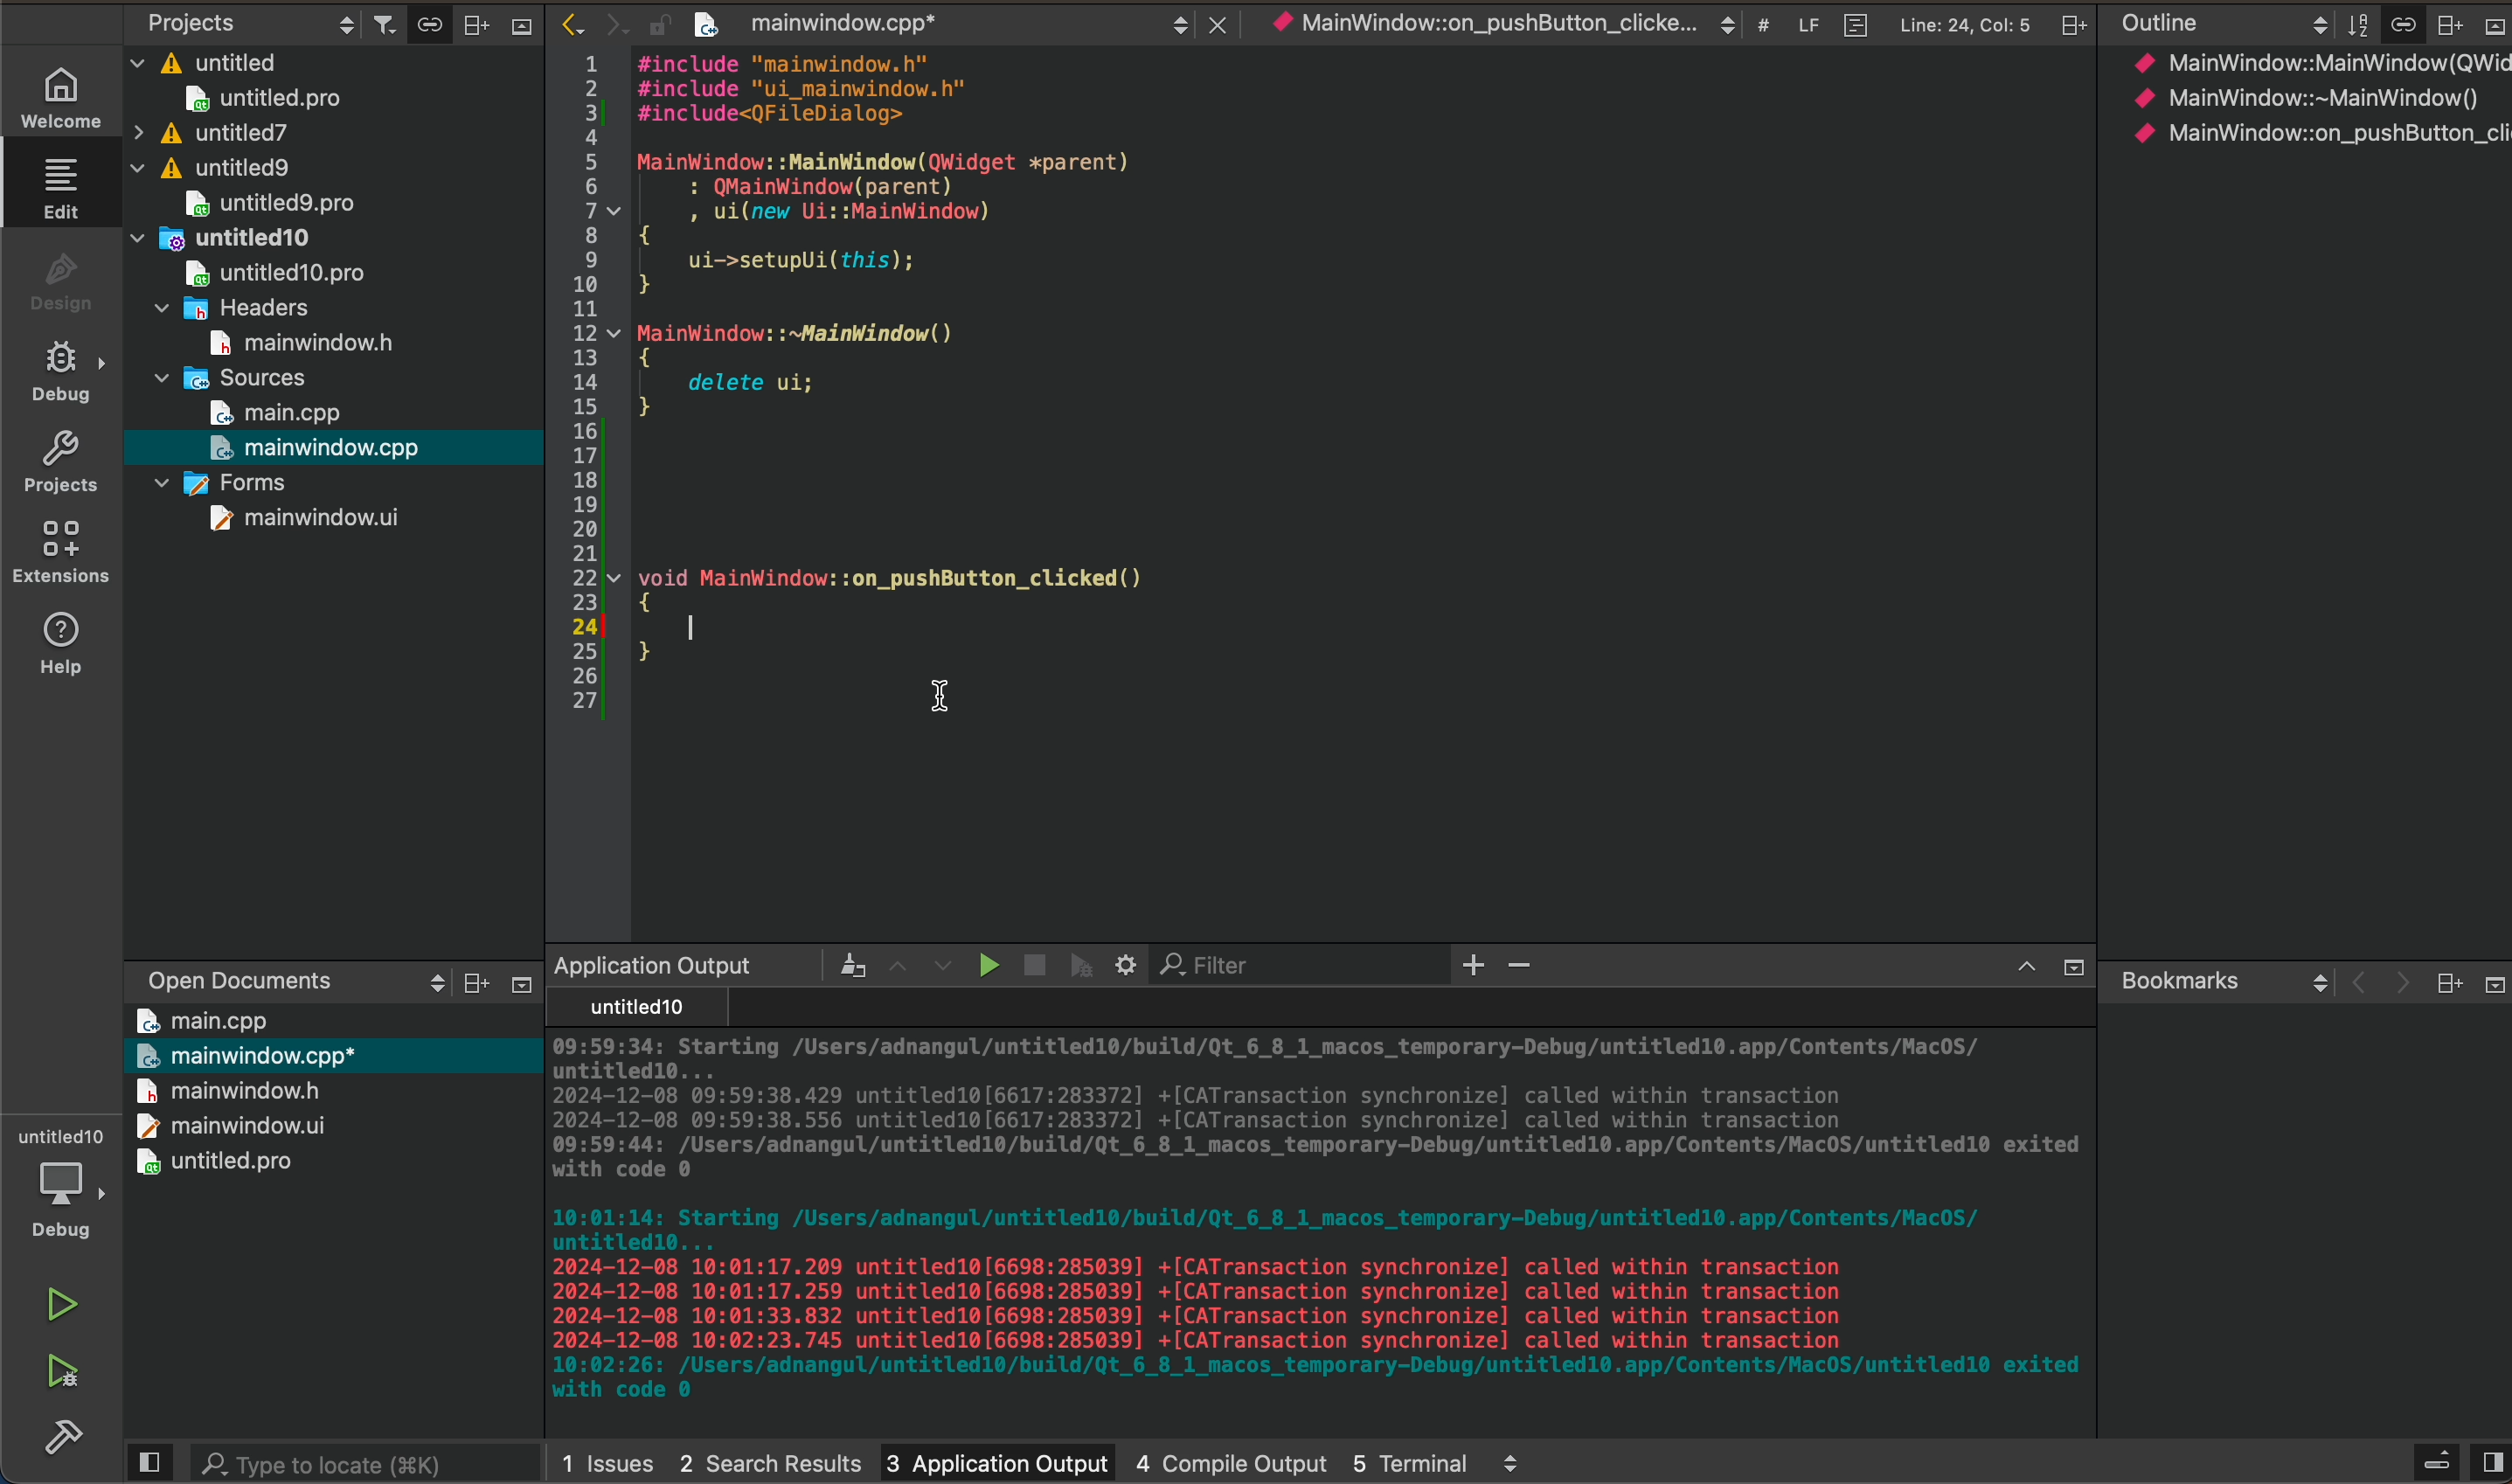  What do you see at coordinates (1527, 969) in the screenshot?
I see `zoom out` at bounding box center [1527, 969].